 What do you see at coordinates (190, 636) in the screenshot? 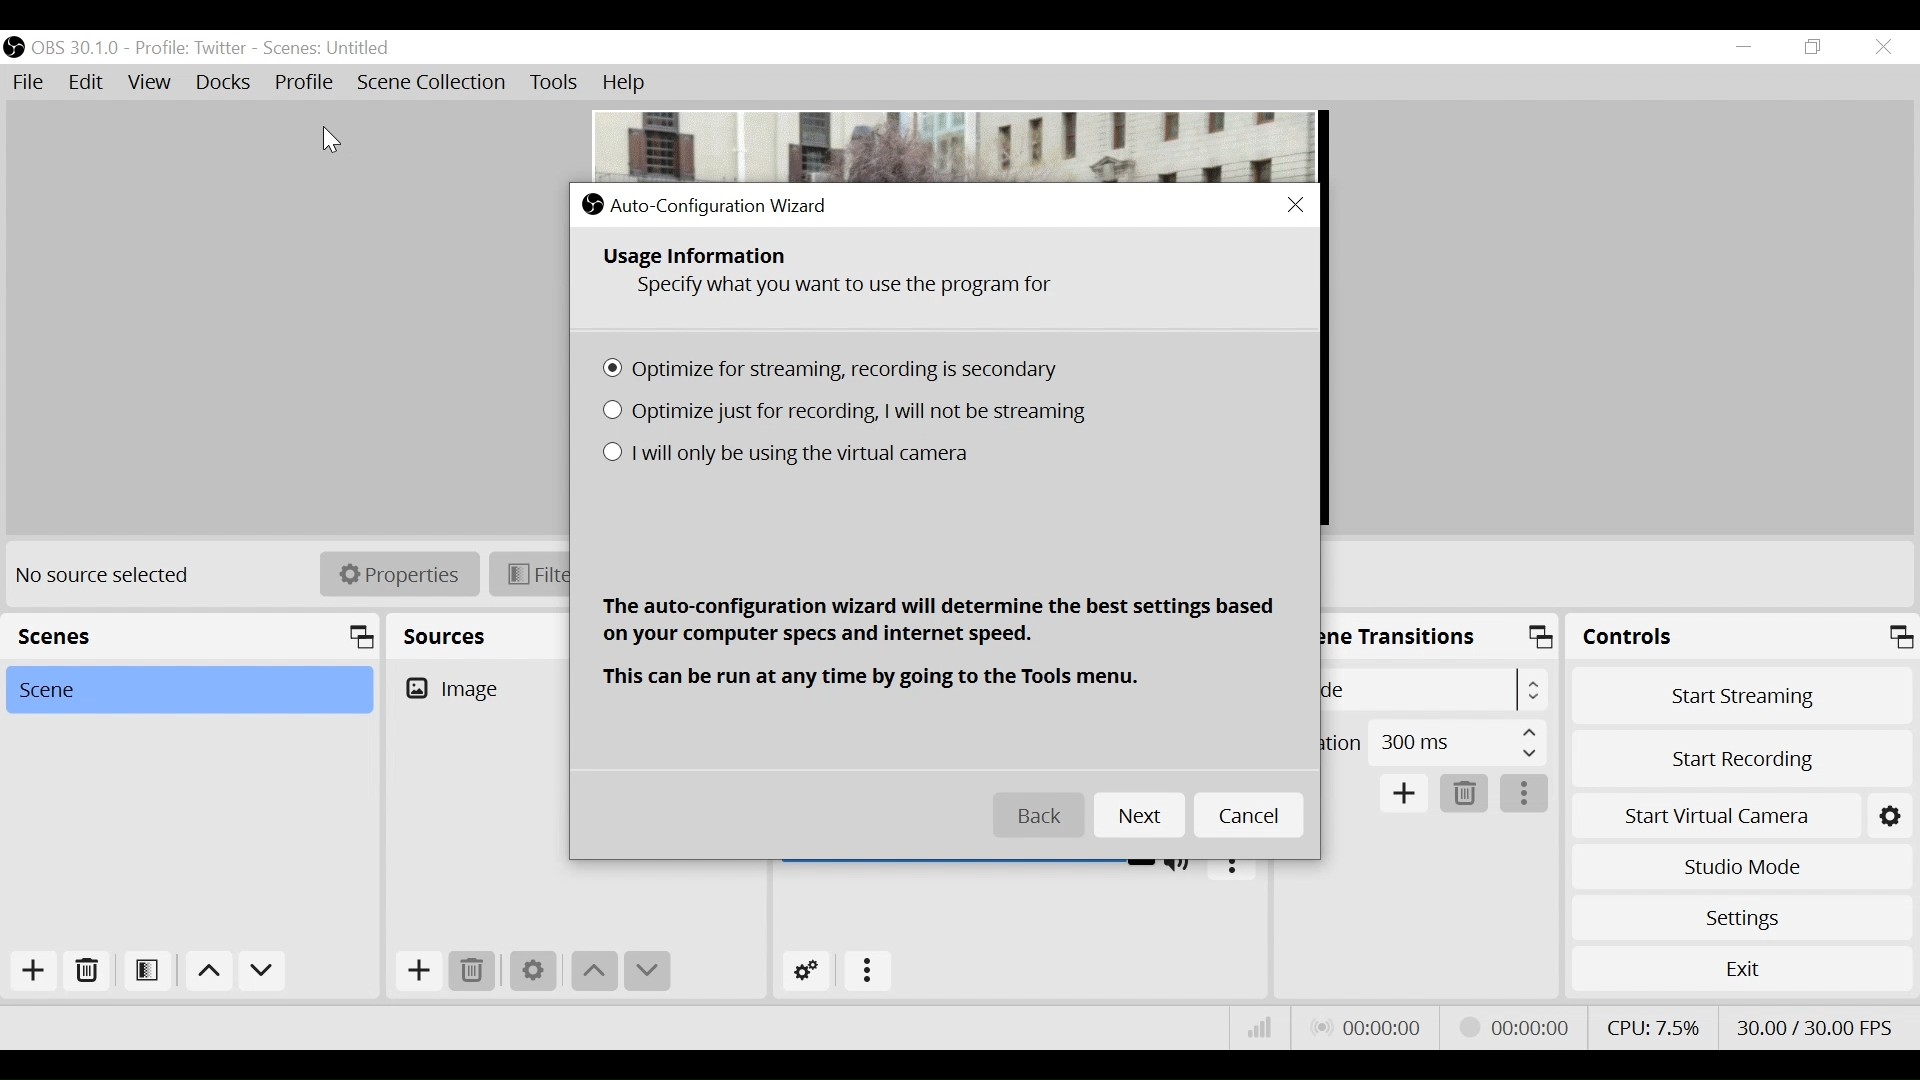
I see `Scenes Panel` at bounding box center [190, 636].